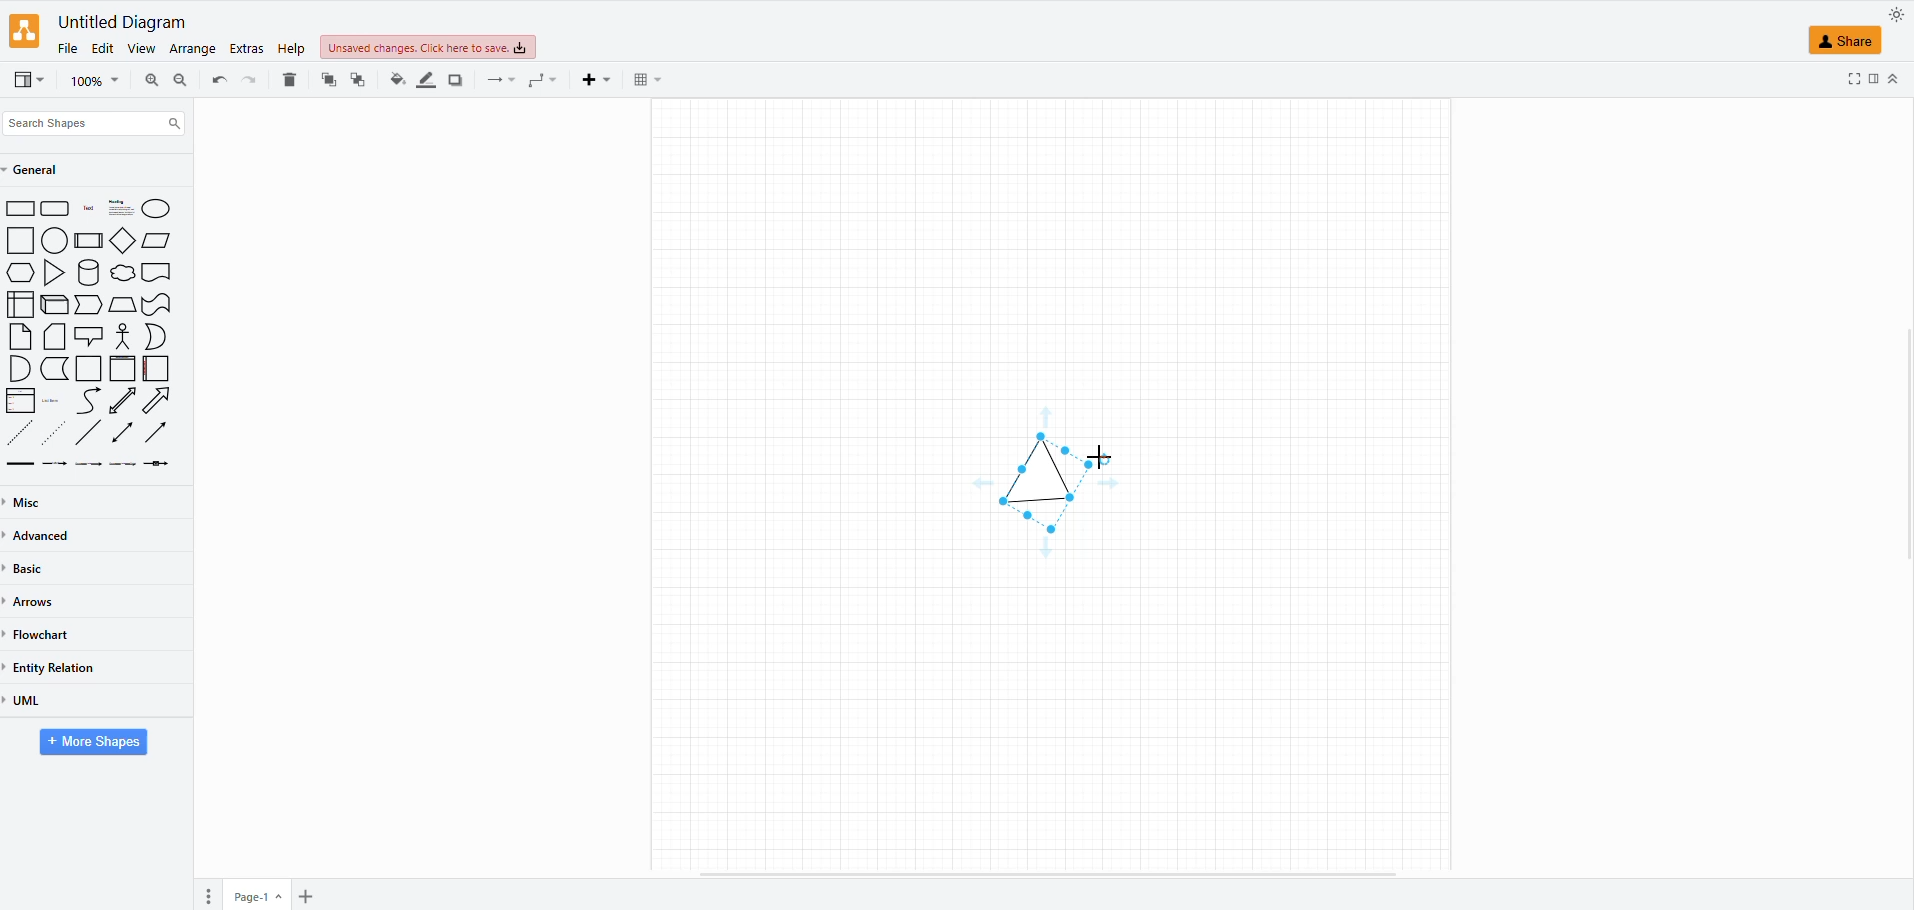  What do you see at coordinates (156, 337) in the screenshot?
I see `Moon` at bounding box center [156, 337].